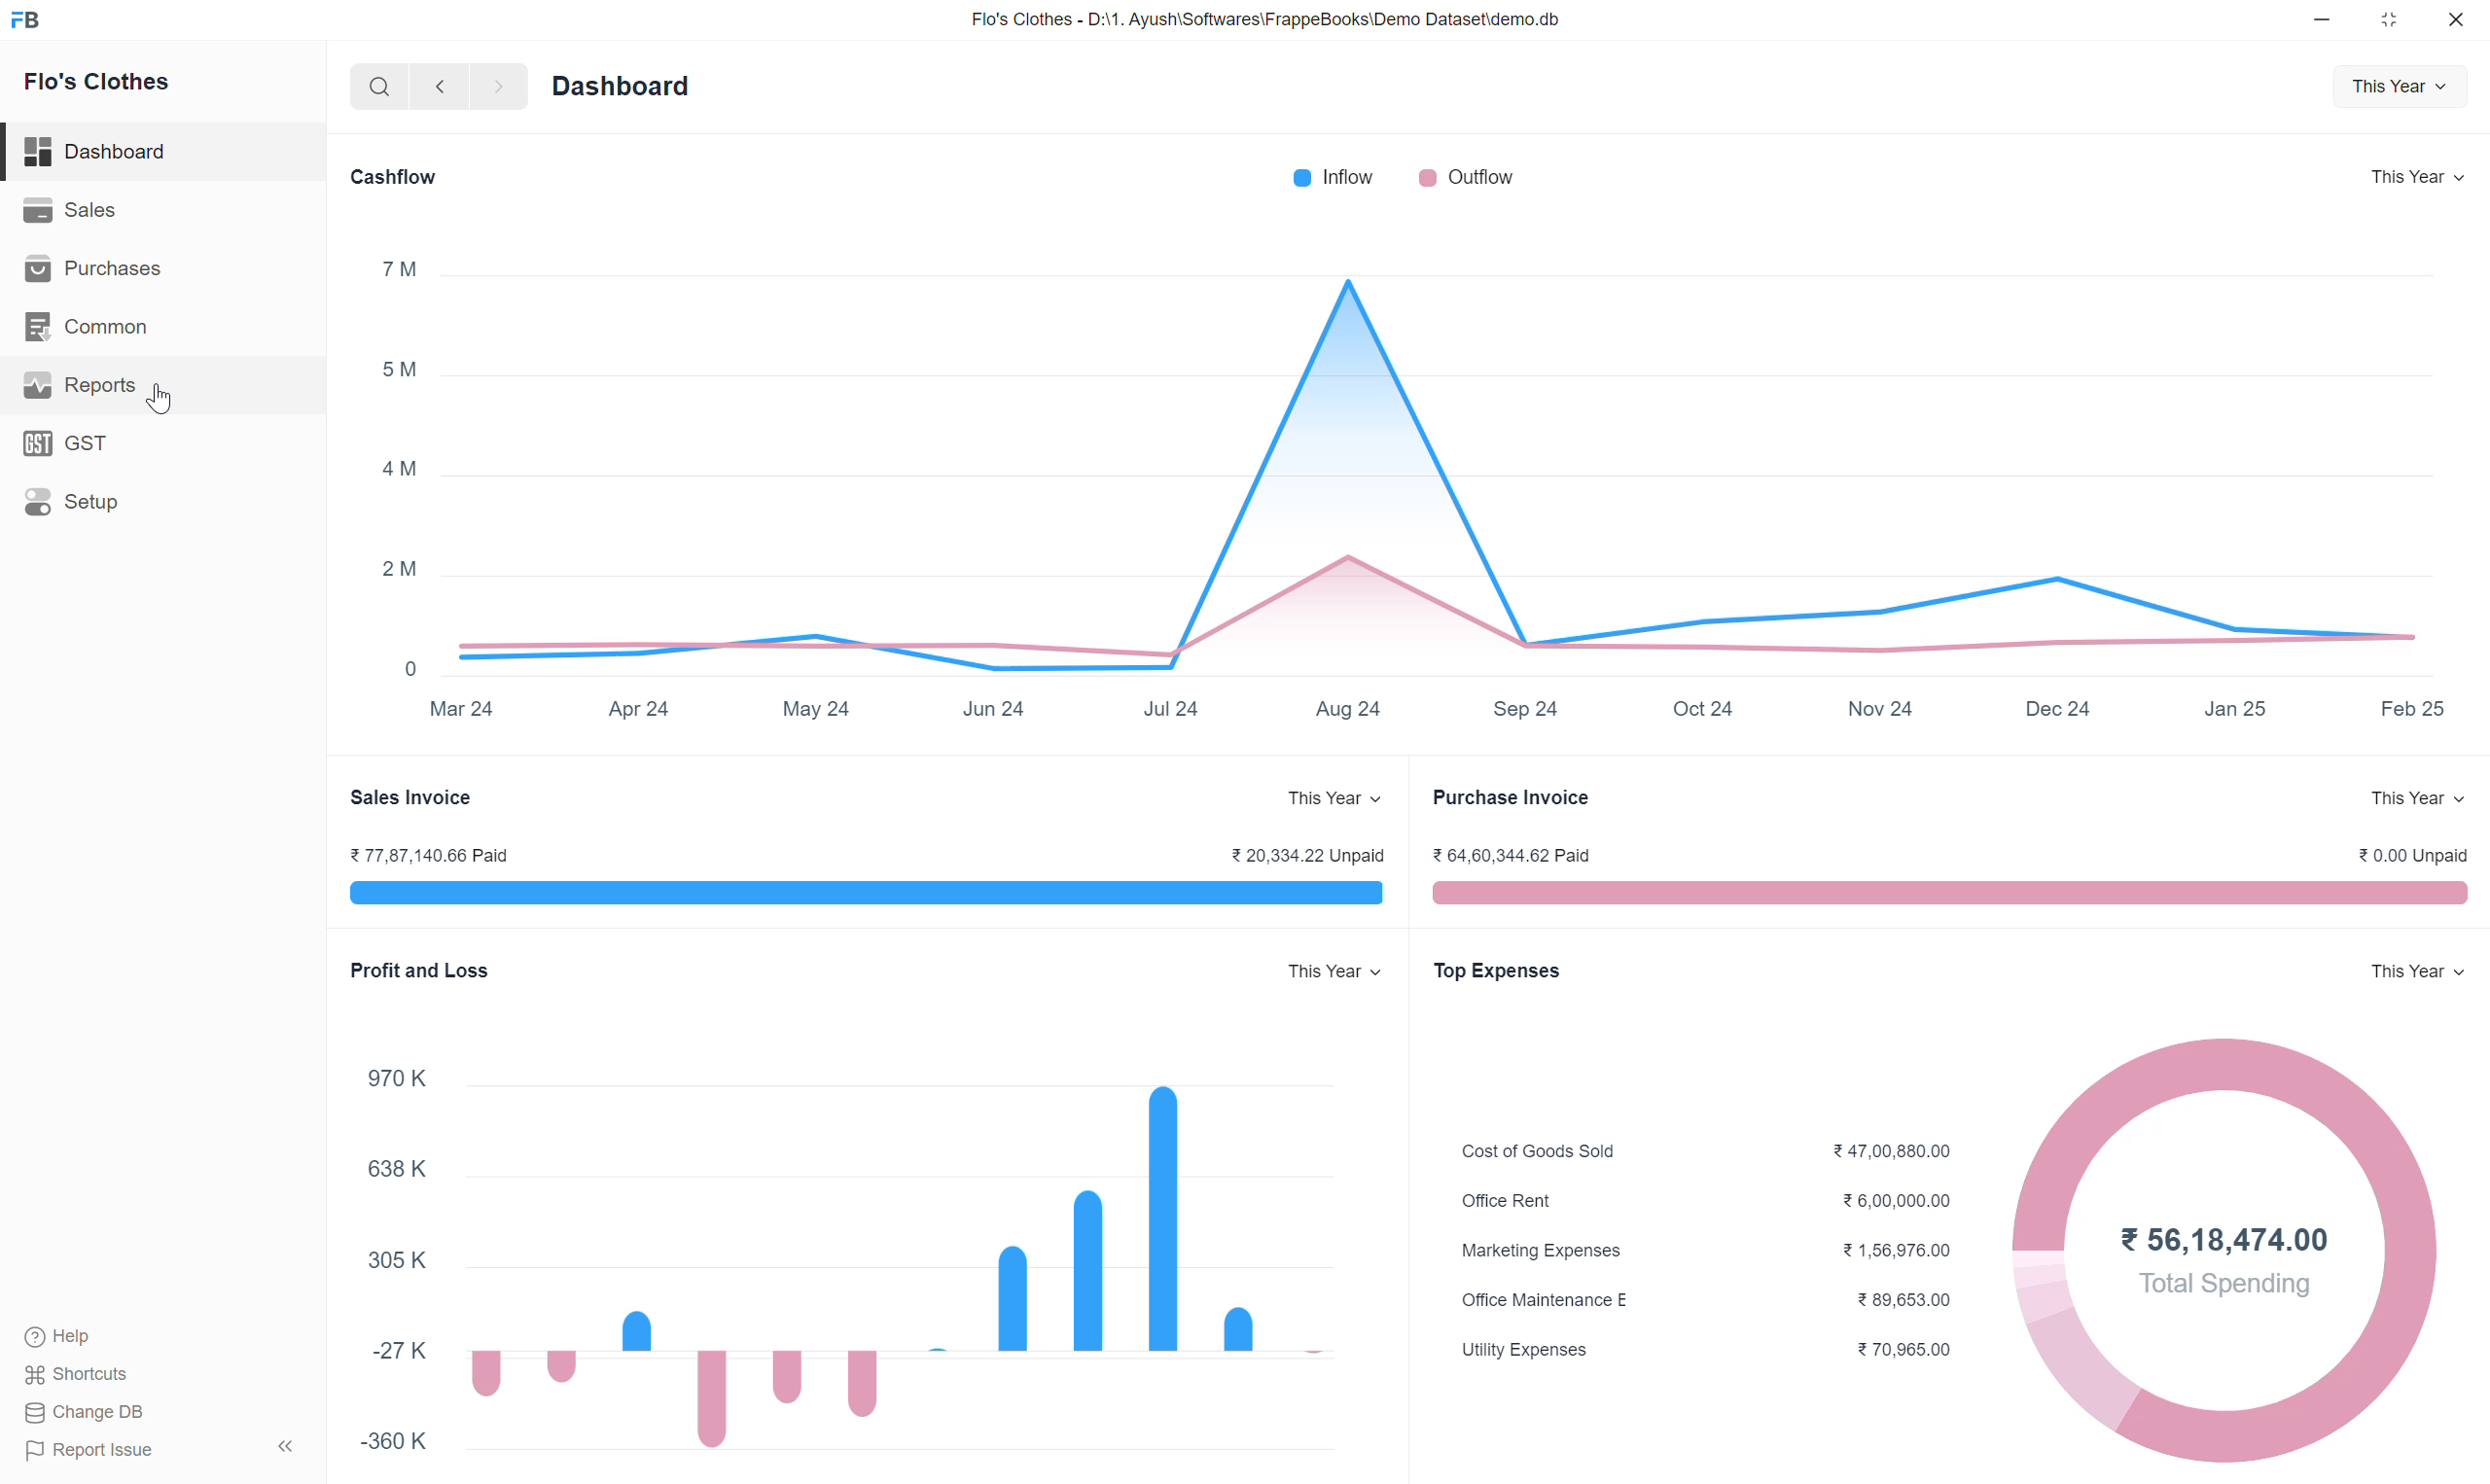 This screenshot has height=1484, width=2490. What do you see at coordinates (1303, 855) in the screenshot?
I see `₹ 20,334.22 unpaid` at bounding box center [1303, 855].